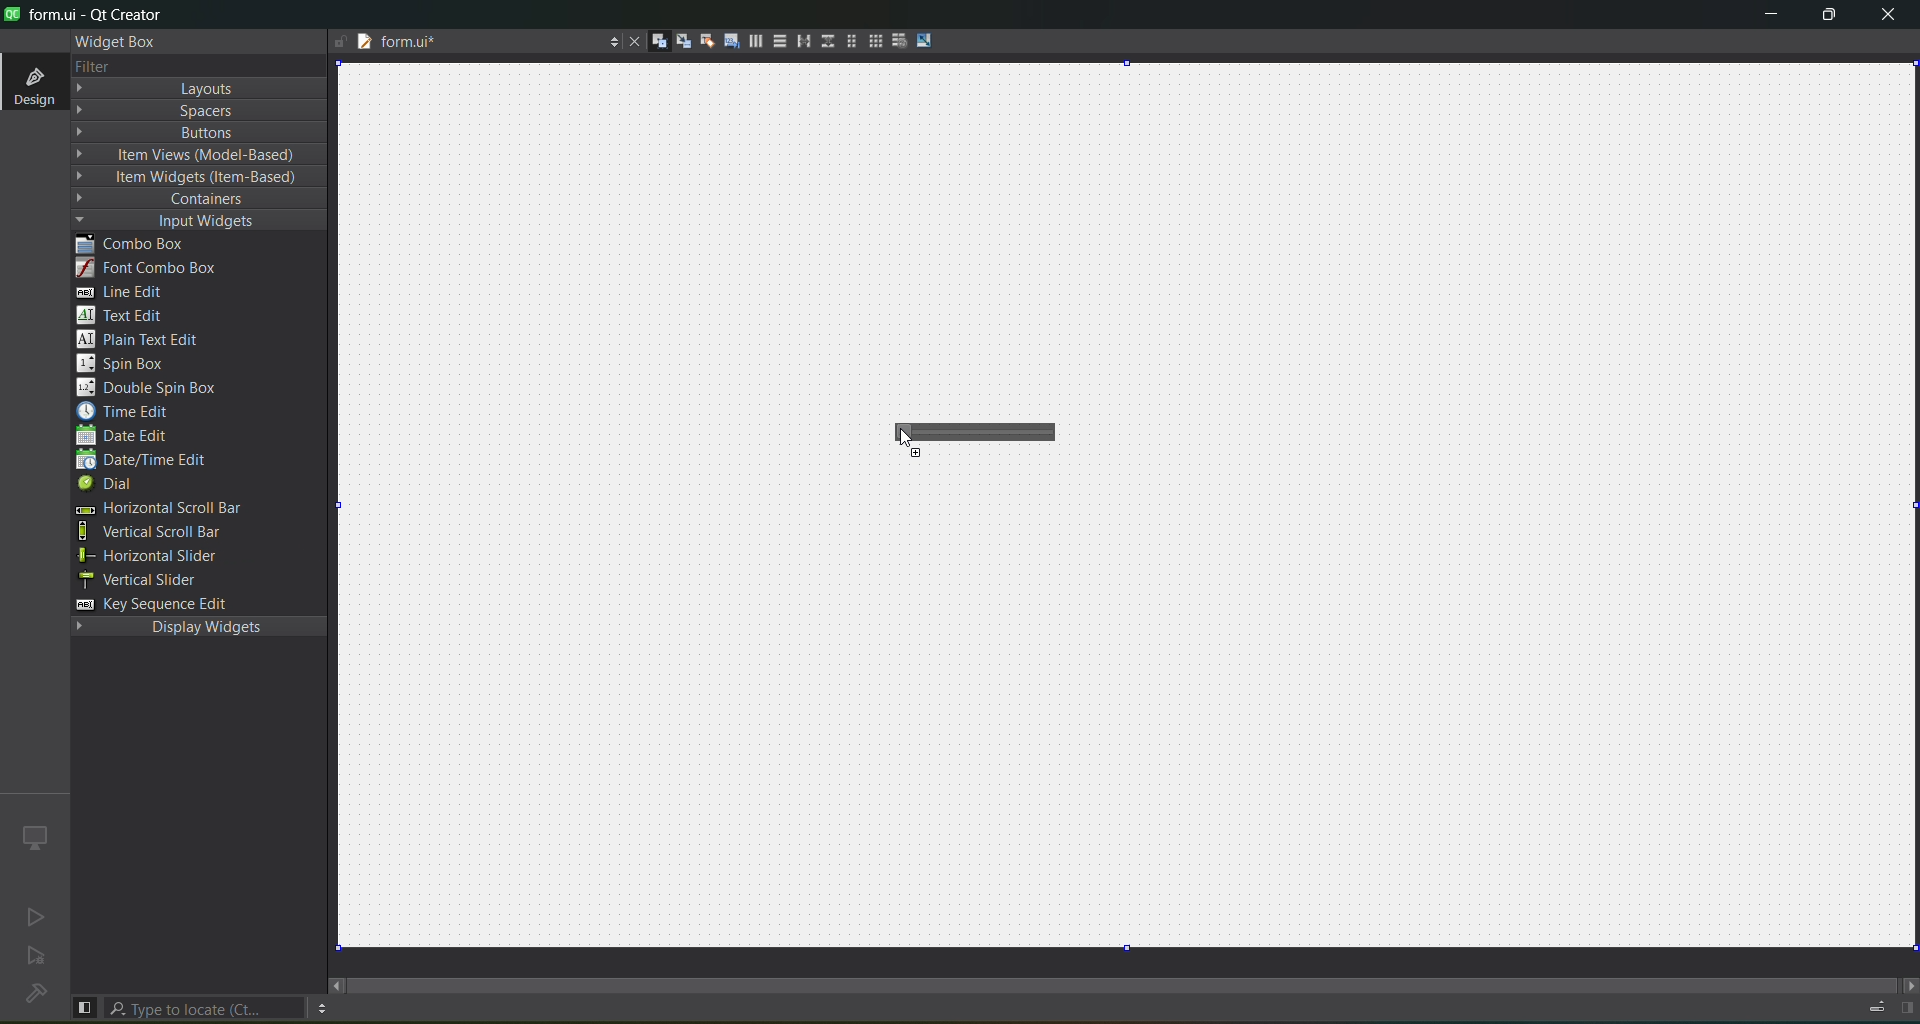 The image size is (1920, 1024). I want to click on containers, so click(179, 199).